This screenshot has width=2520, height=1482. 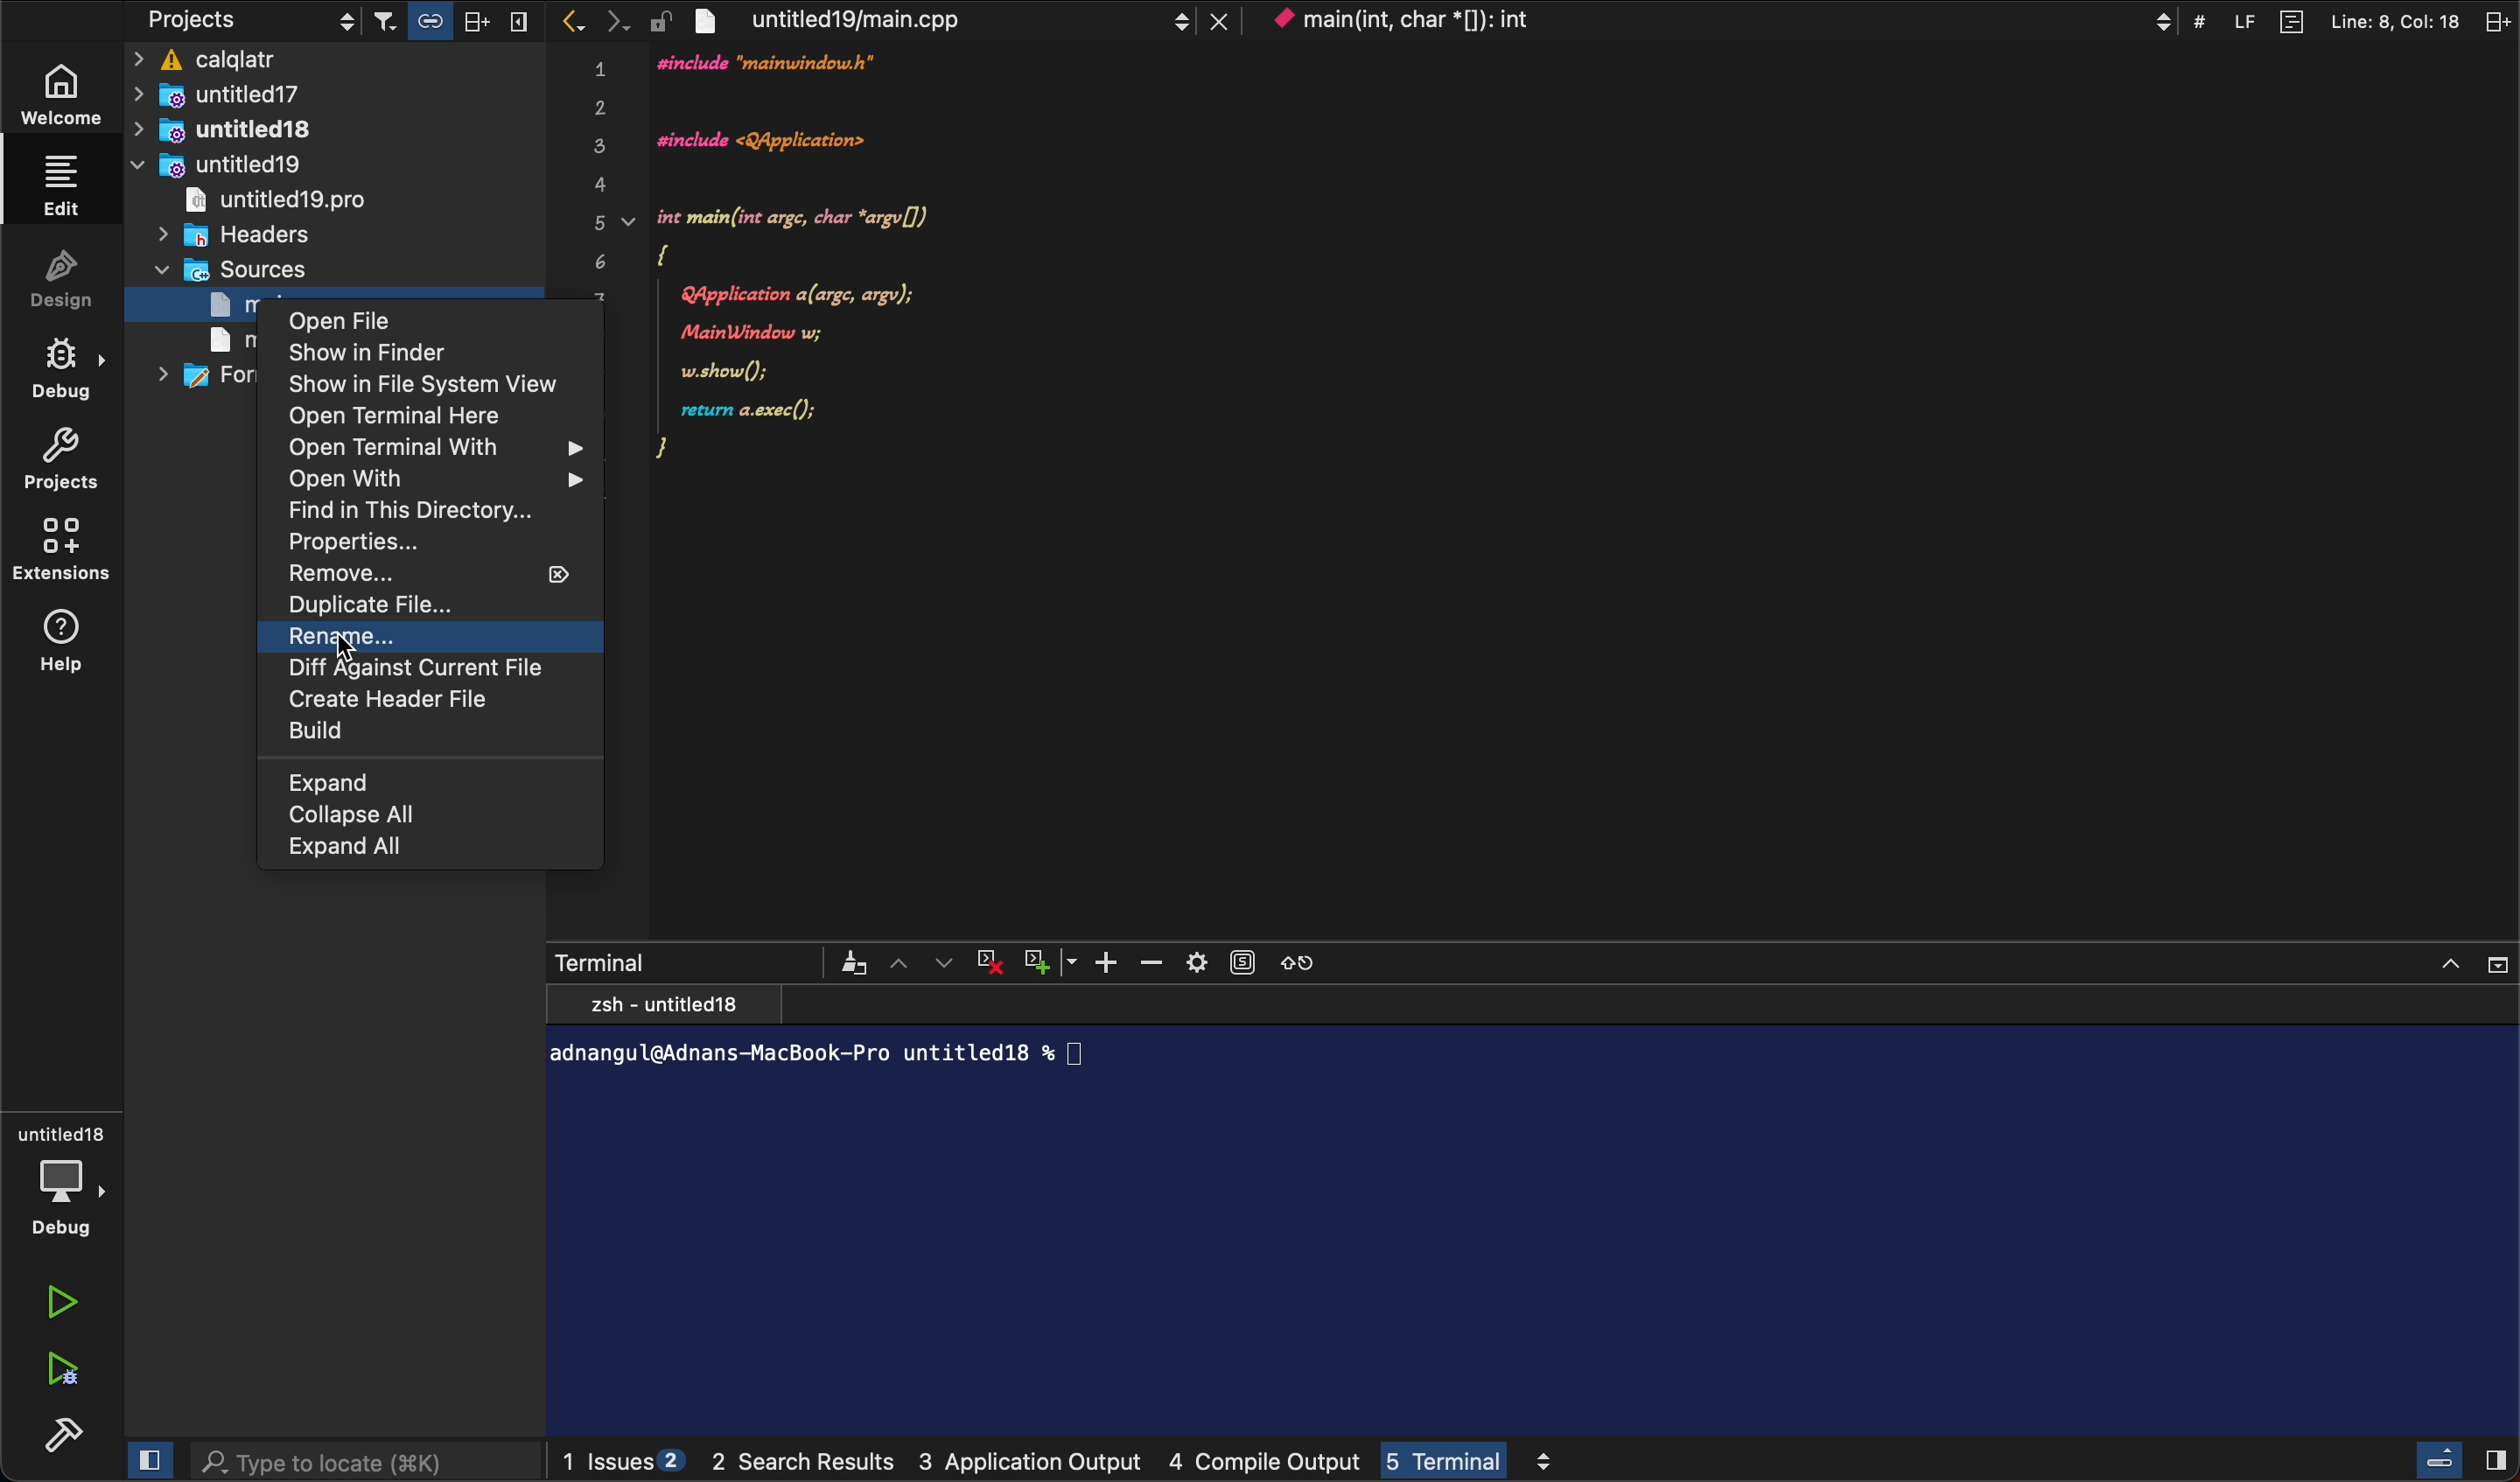 I want to click on cLose SlideBar, so click(x=145, y=1459).